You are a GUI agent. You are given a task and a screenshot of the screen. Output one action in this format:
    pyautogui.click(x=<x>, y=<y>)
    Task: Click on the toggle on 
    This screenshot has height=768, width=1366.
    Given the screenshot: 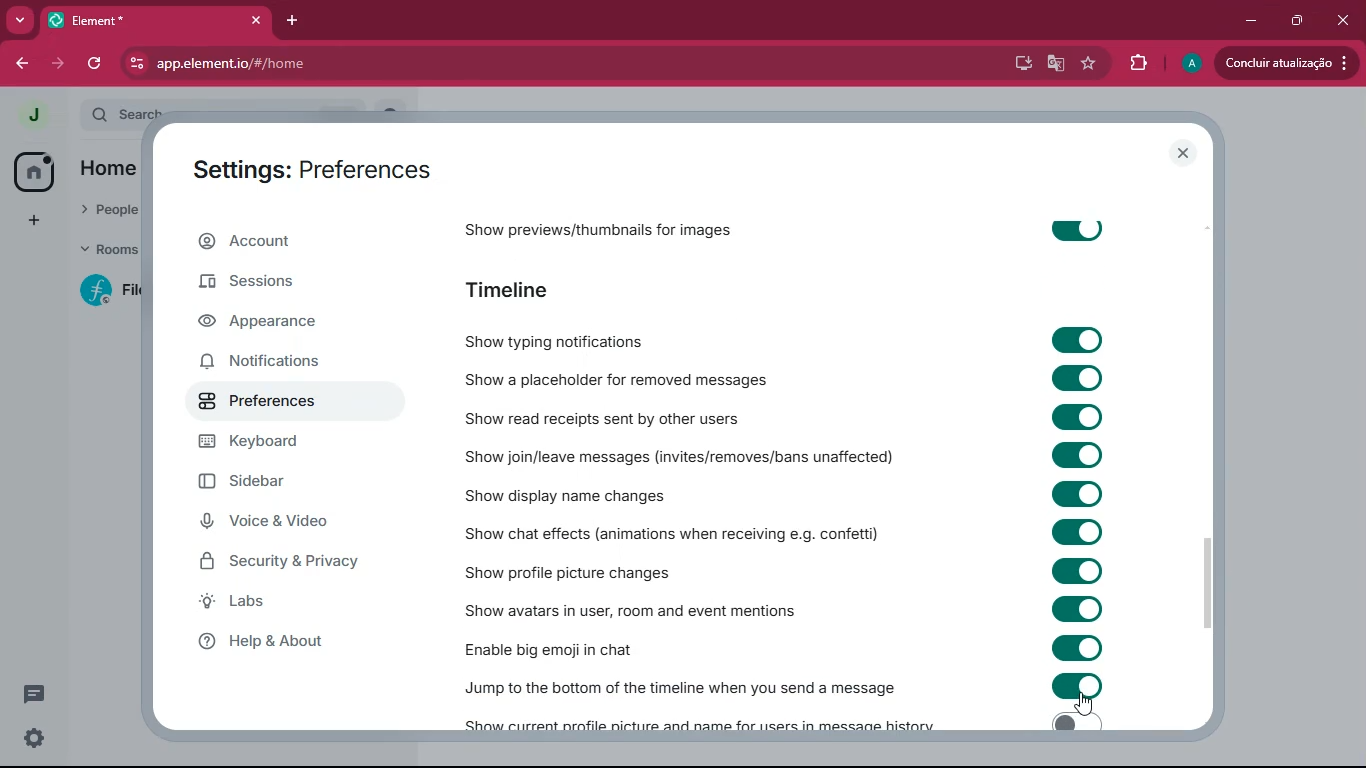 What is the action you would take?
    pyautogui.click(x=1073, y=340)
    